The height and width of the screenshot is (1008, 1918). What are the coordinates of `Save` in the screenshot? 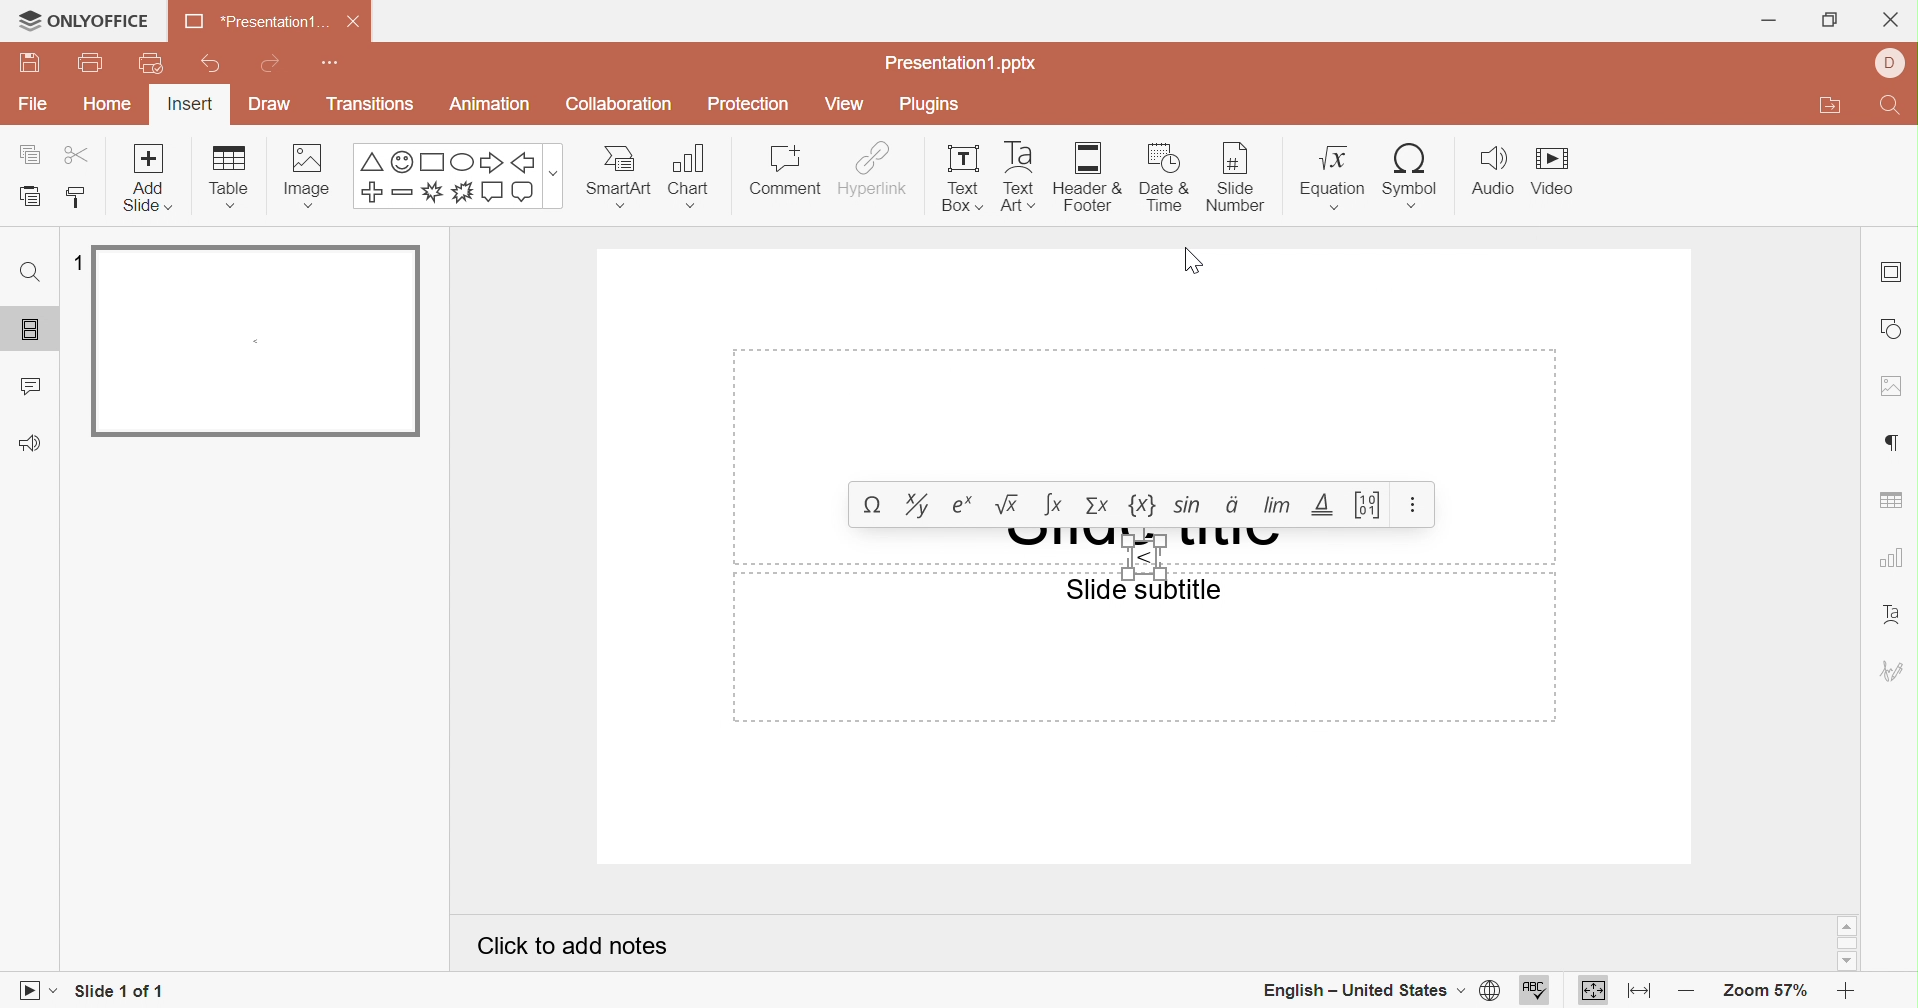 It's located at (43, 62).